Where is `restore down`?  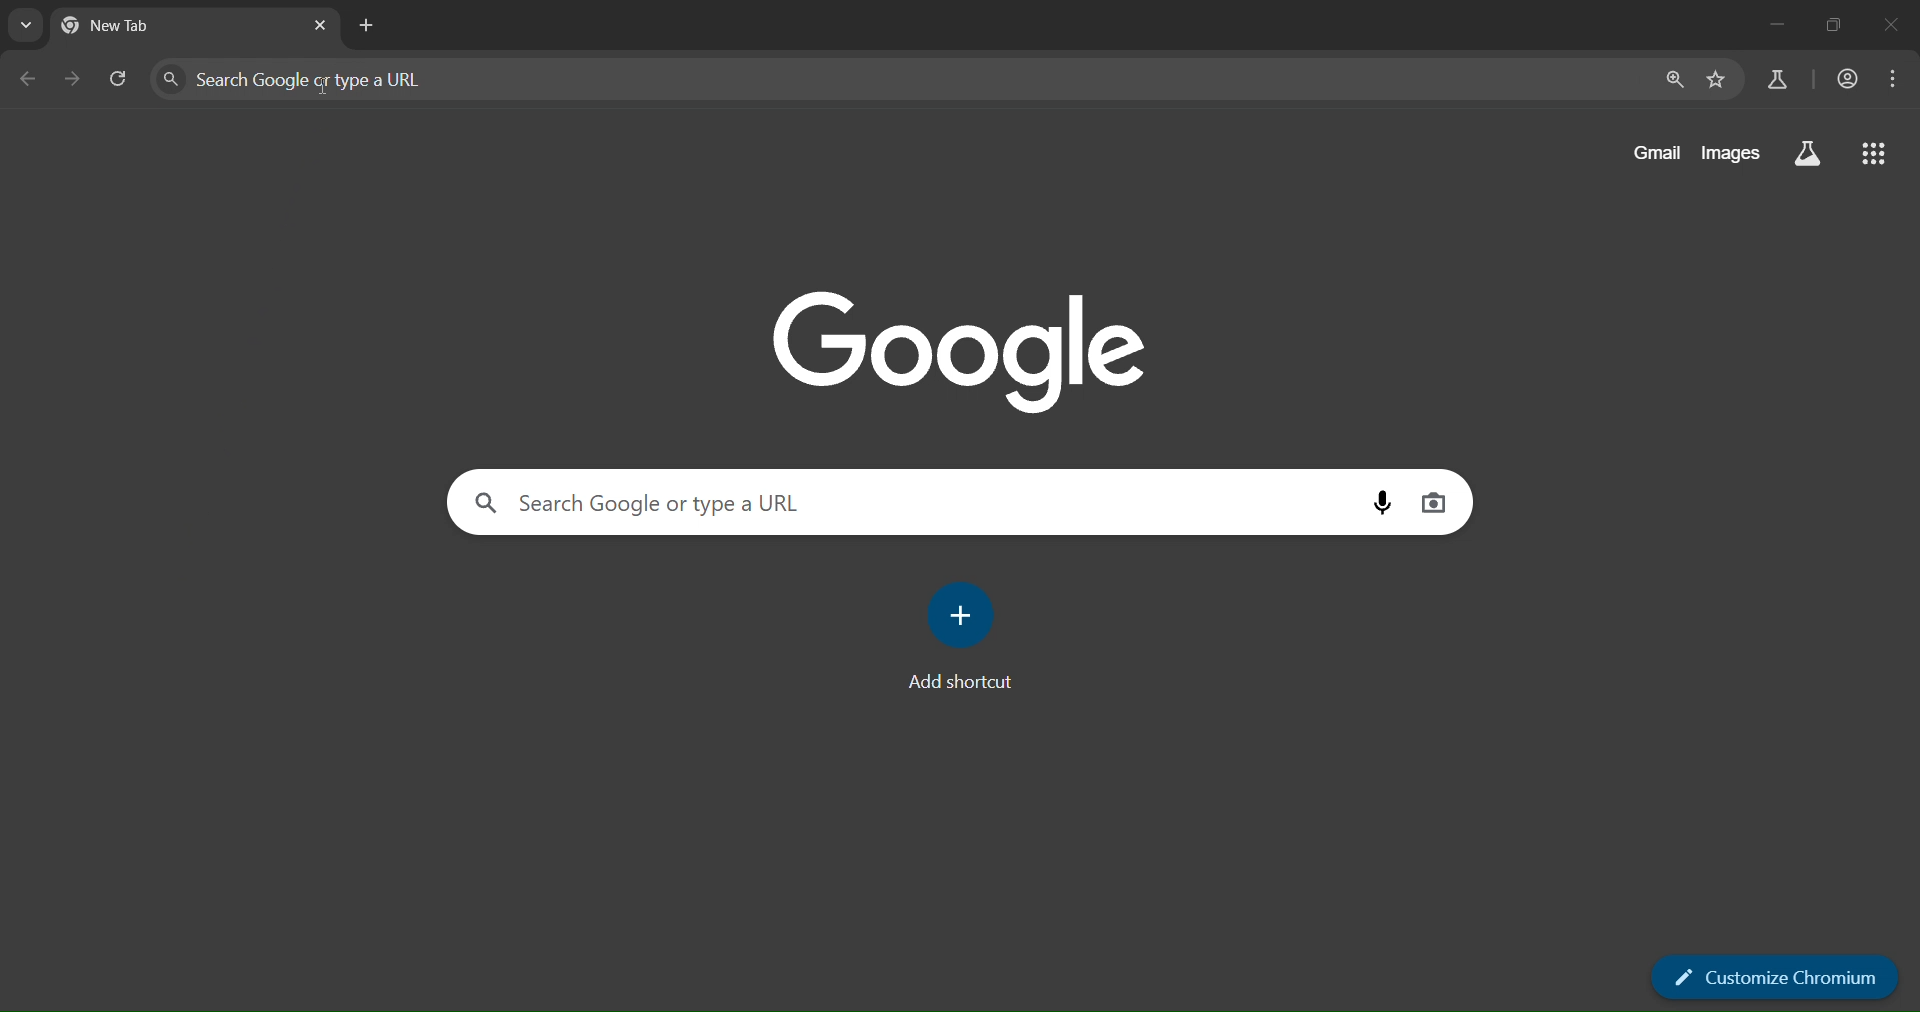
restore down is located at coordinates (1834, 27).